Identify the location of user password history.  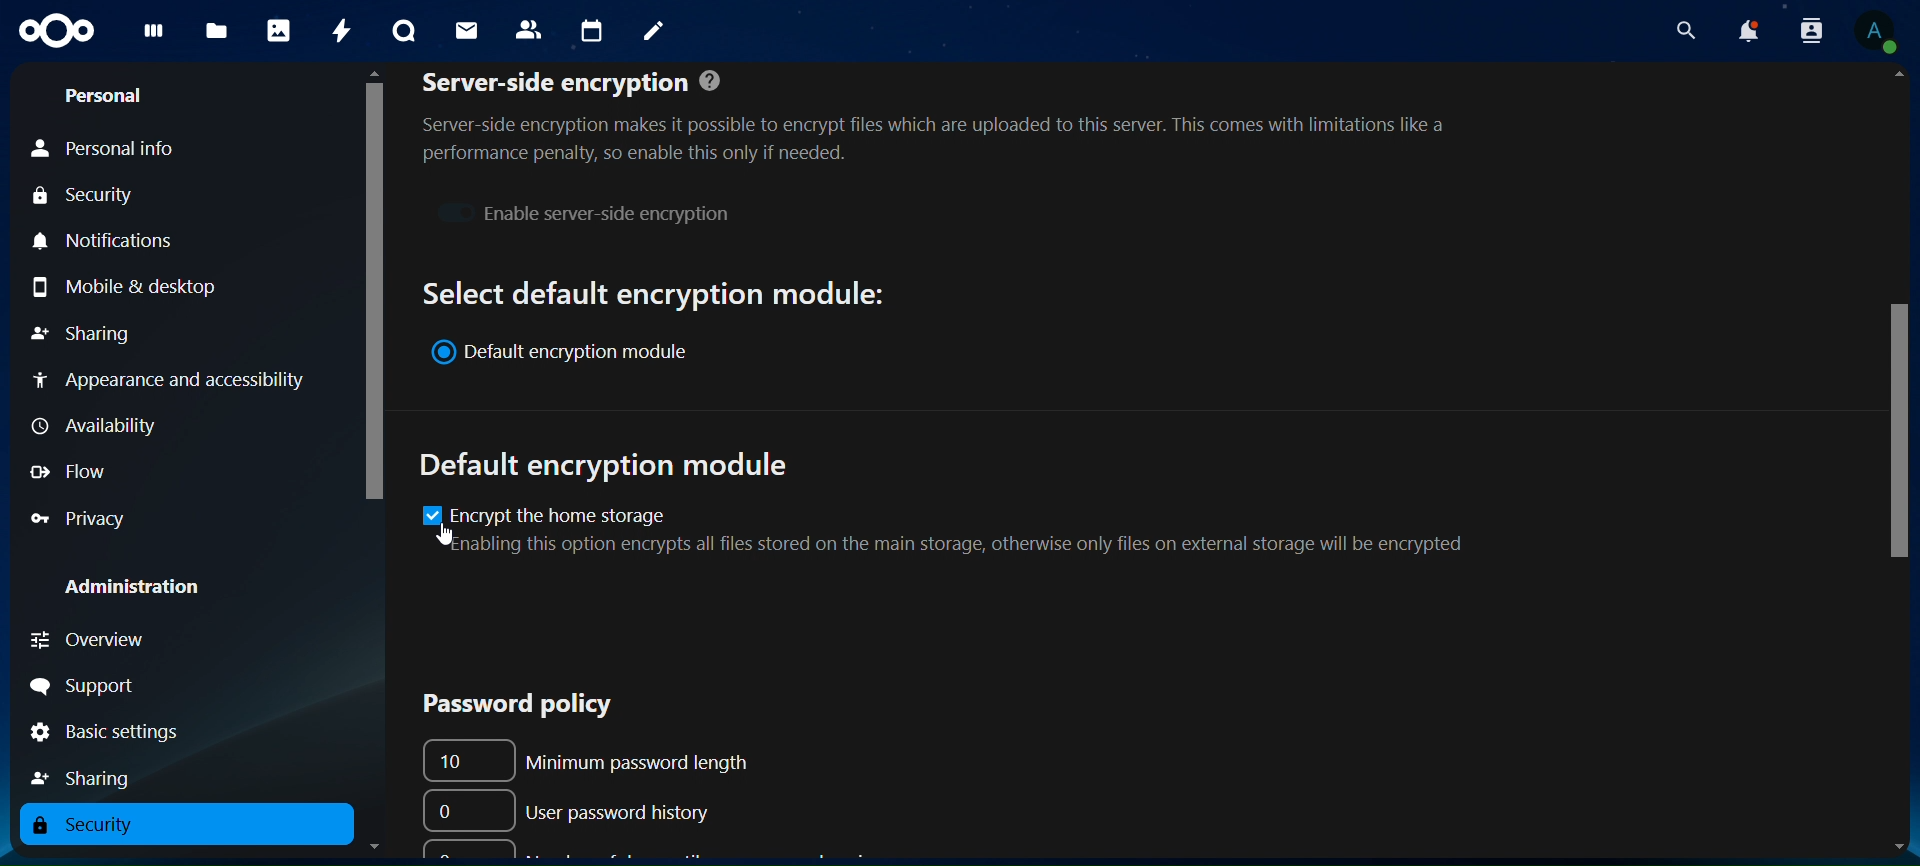
(574, 808).